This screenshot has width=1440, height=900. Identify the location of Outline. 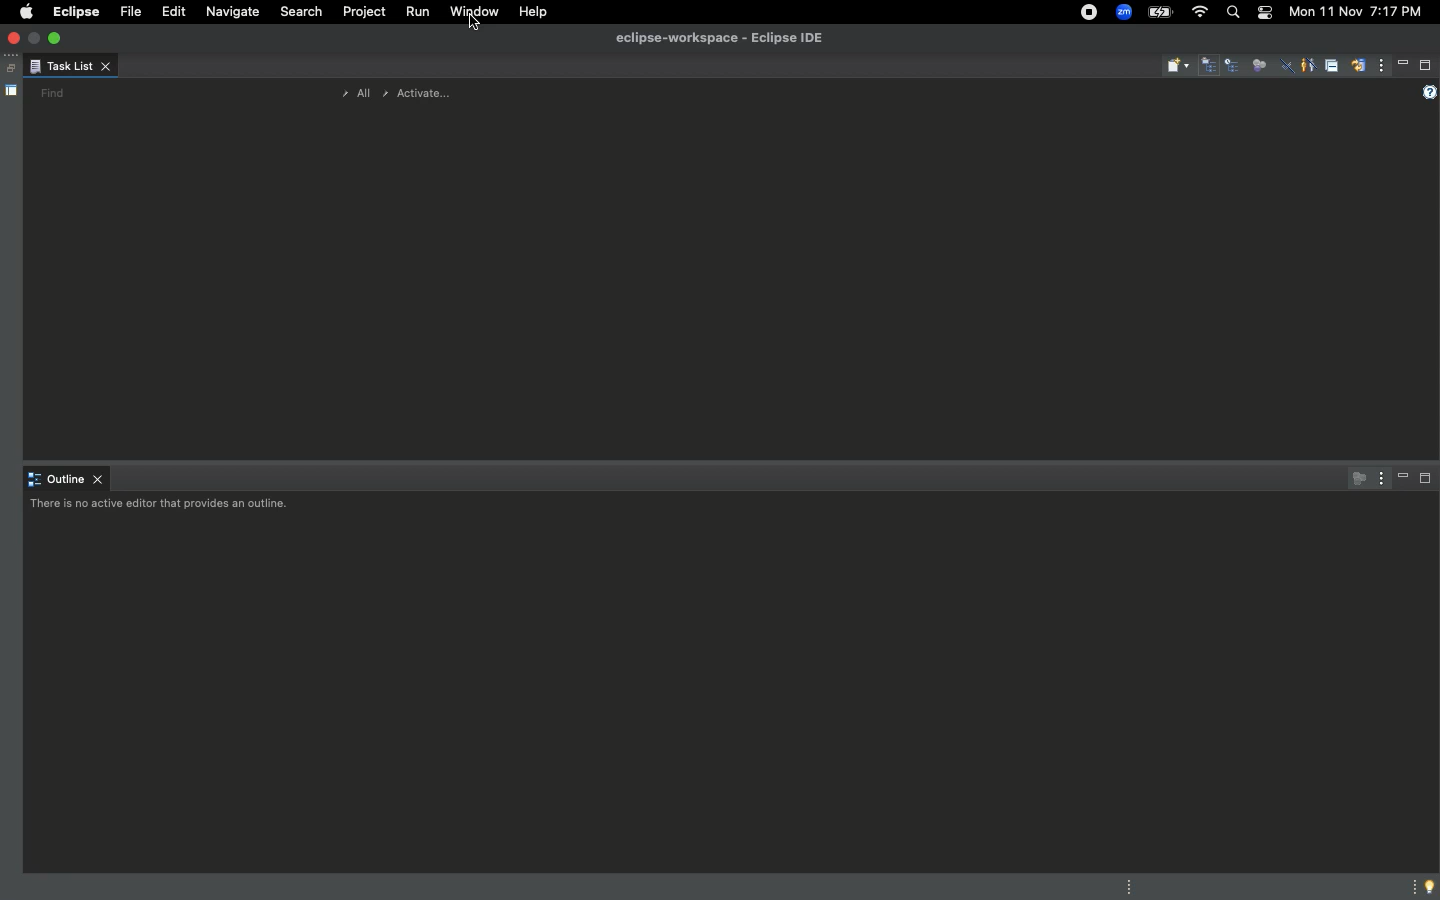
(67, 480).